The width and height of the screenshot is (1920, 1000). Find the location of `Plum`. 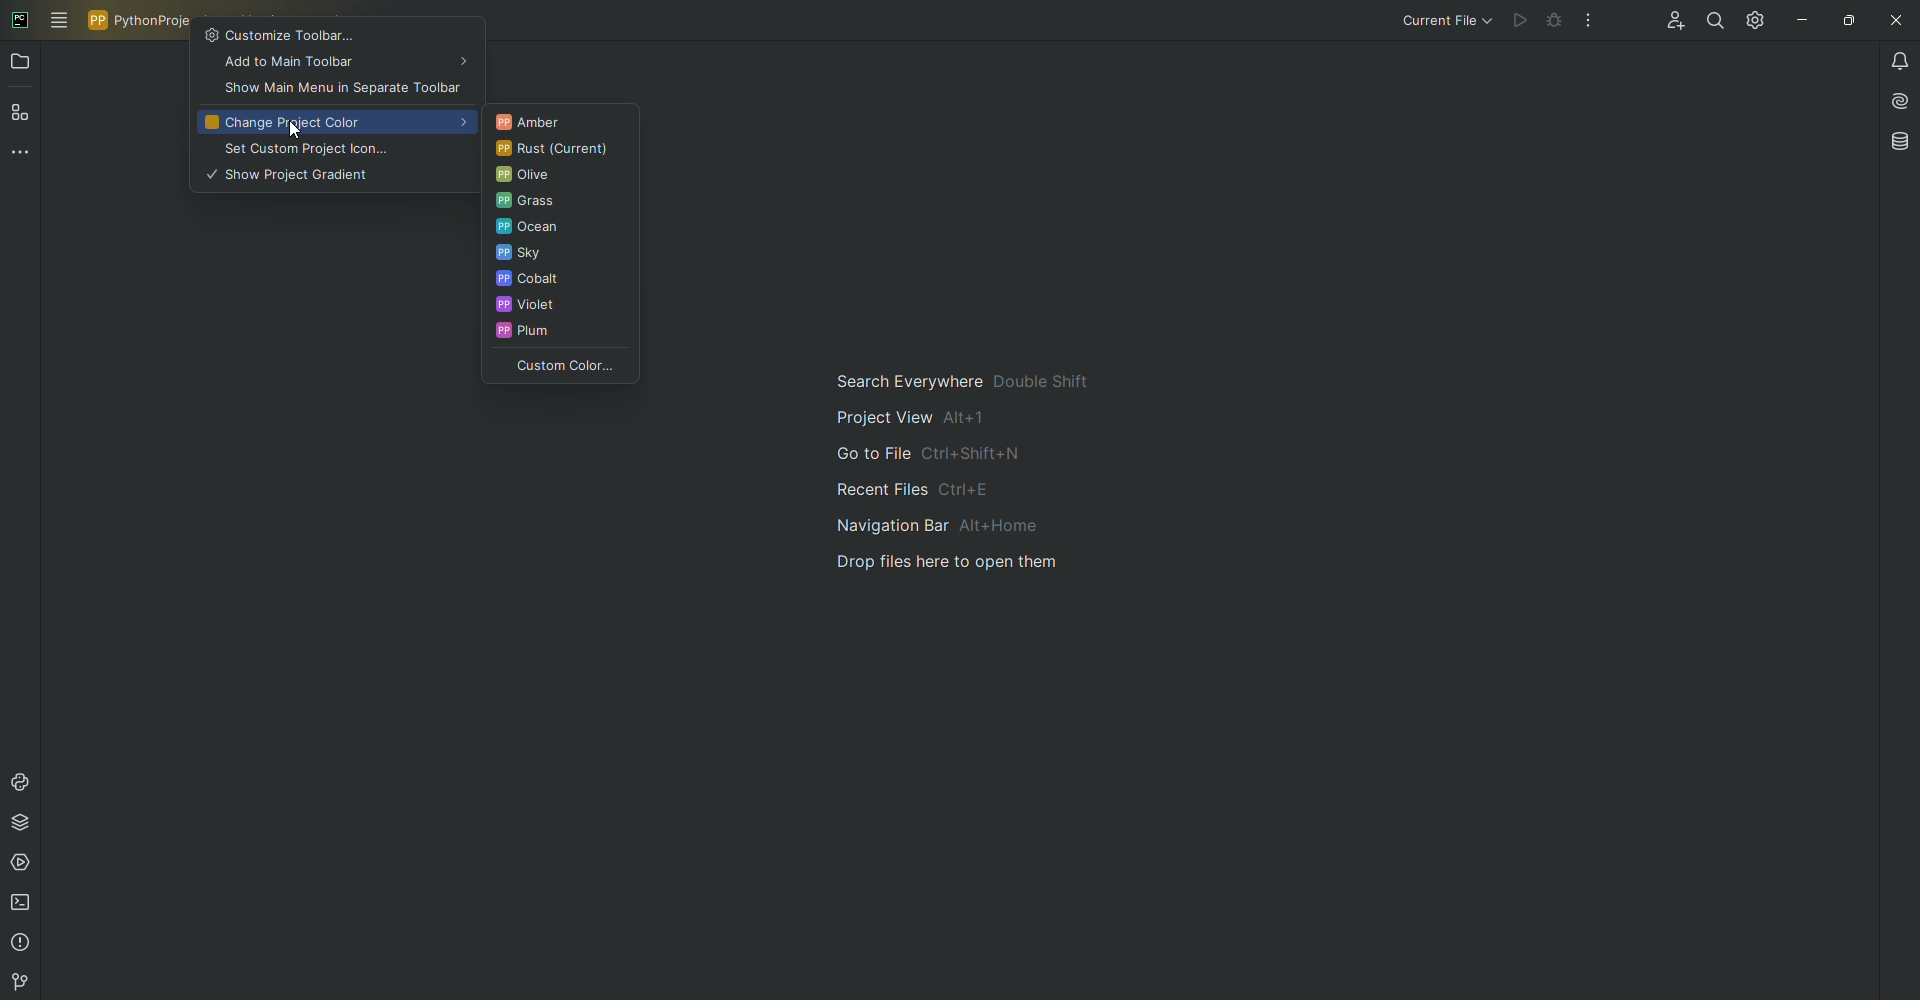

Plum is located at coordinates (561, 336).